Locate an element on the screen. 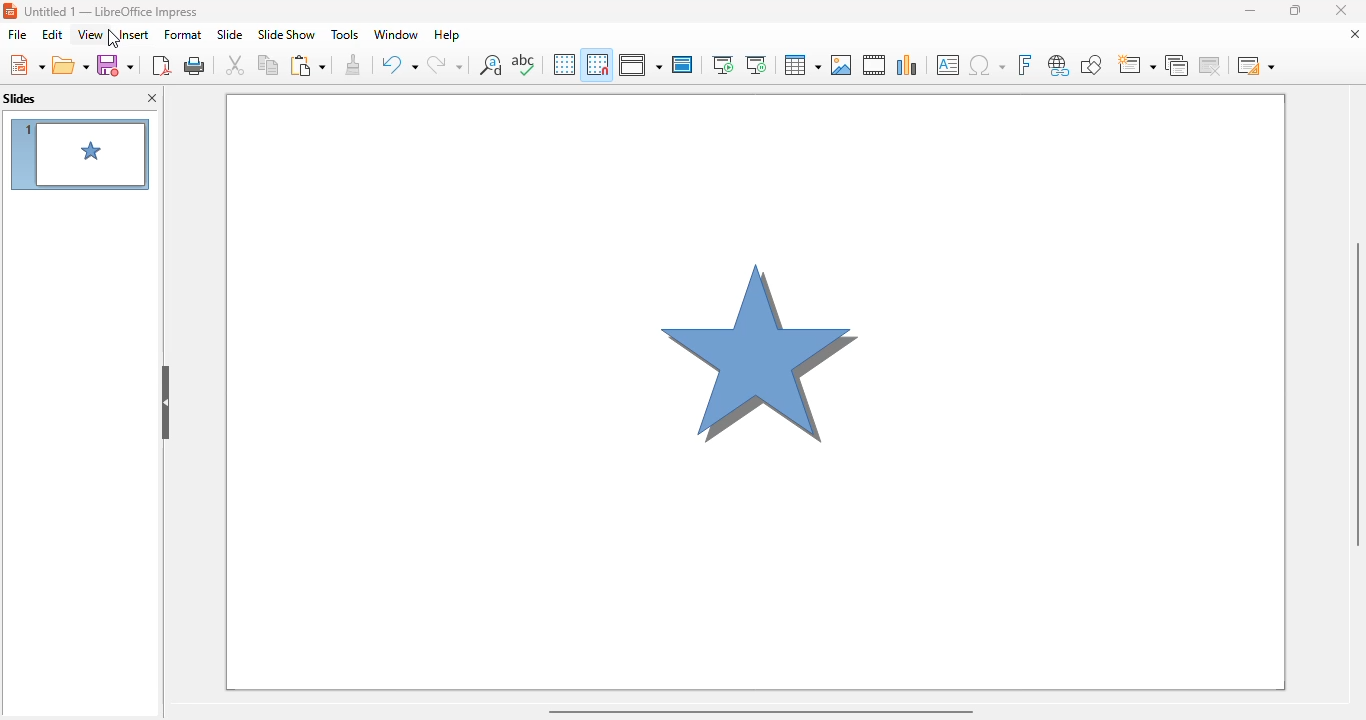 Image resolution: width=1366 pixels, height=720 pixels. close is located at coordinates (1341, 10).